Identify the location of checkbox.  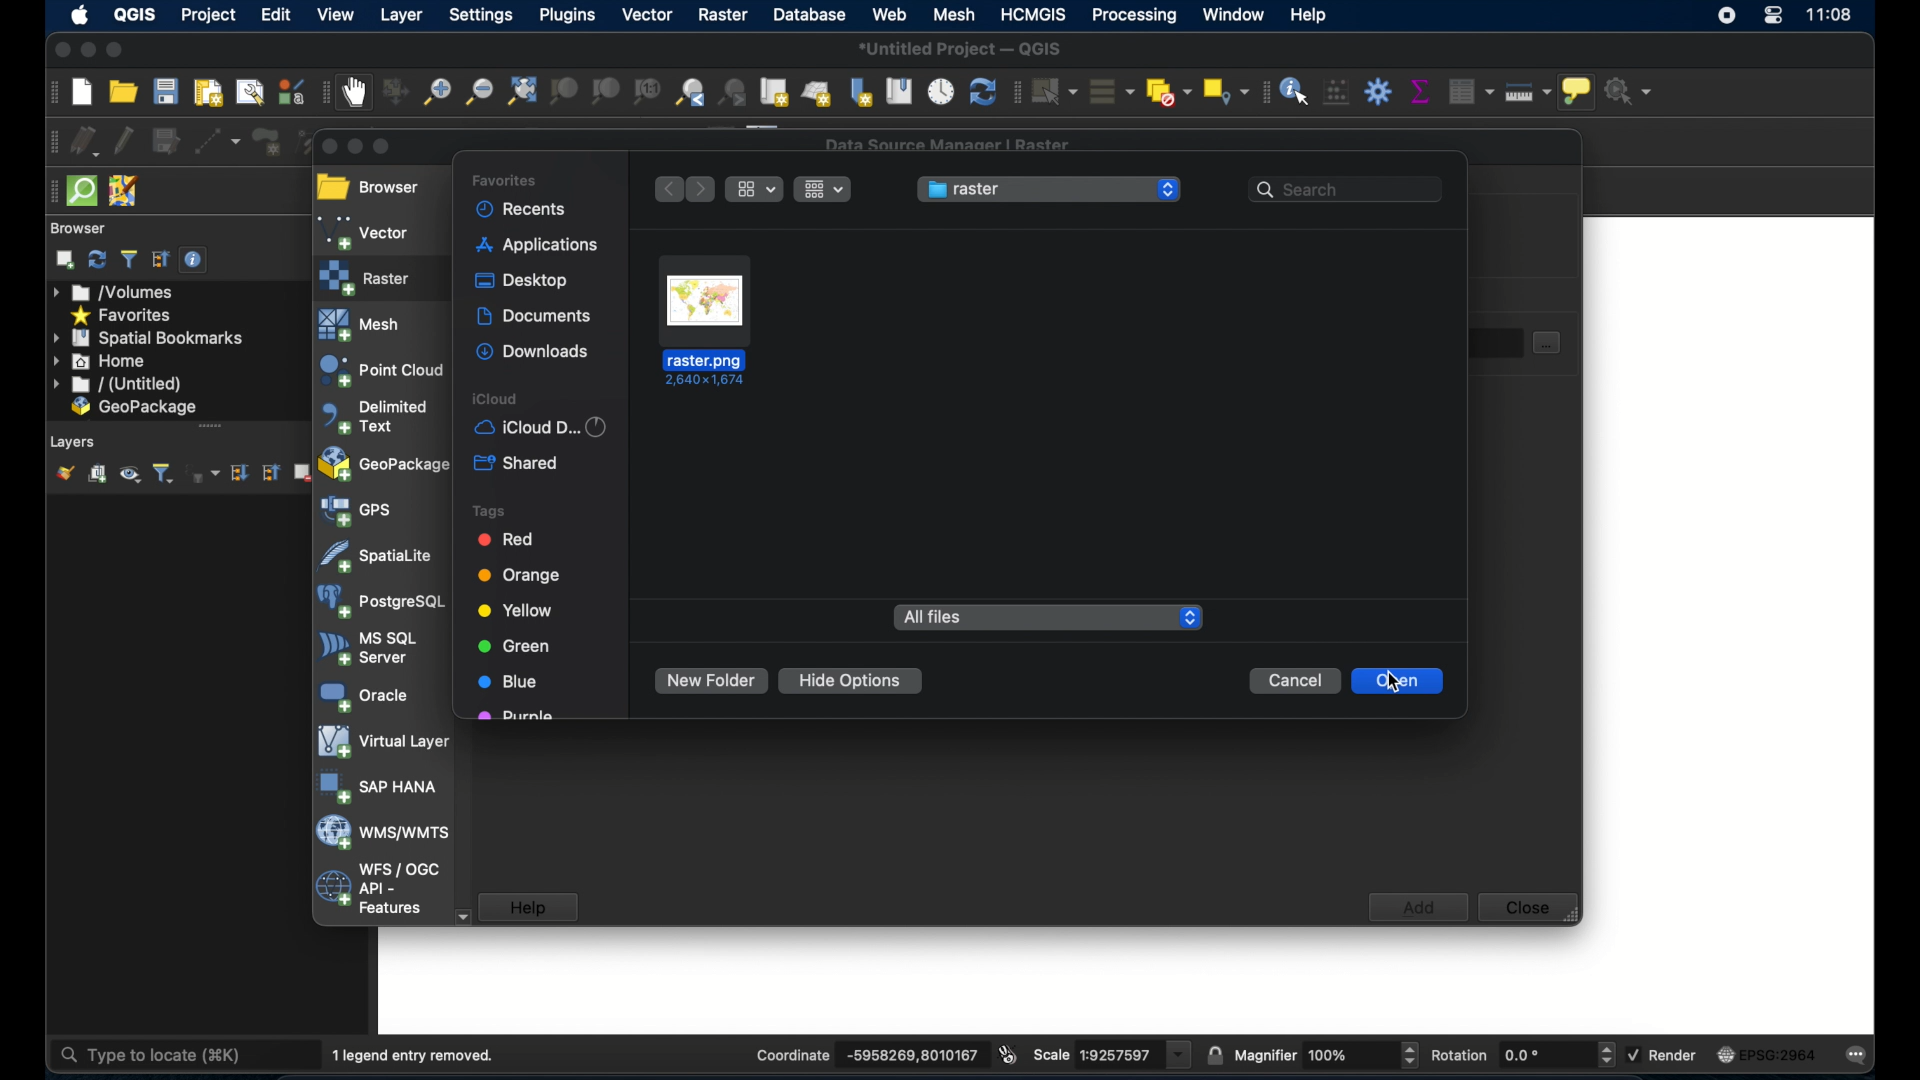
(1632, 1053).